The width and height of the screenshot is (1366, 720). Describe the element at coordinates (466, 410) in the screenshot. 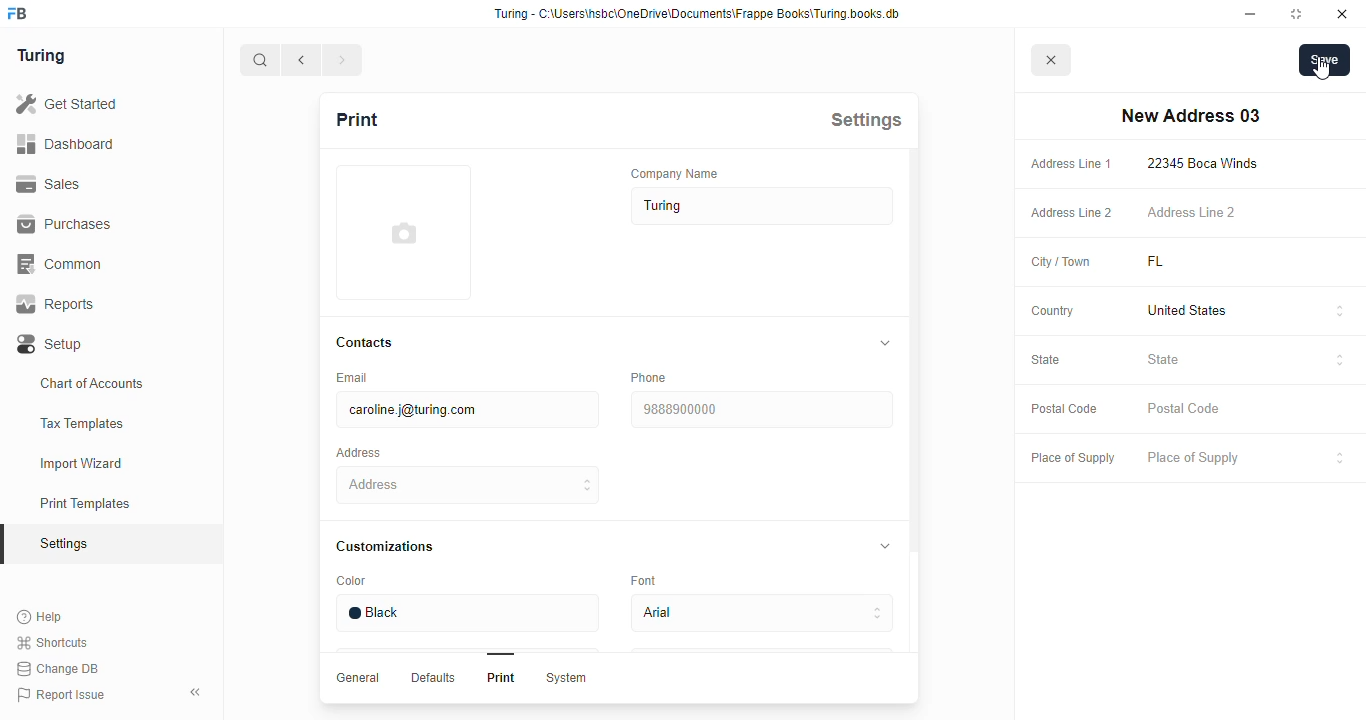

I see `caroline.j@turing.com` at that location.